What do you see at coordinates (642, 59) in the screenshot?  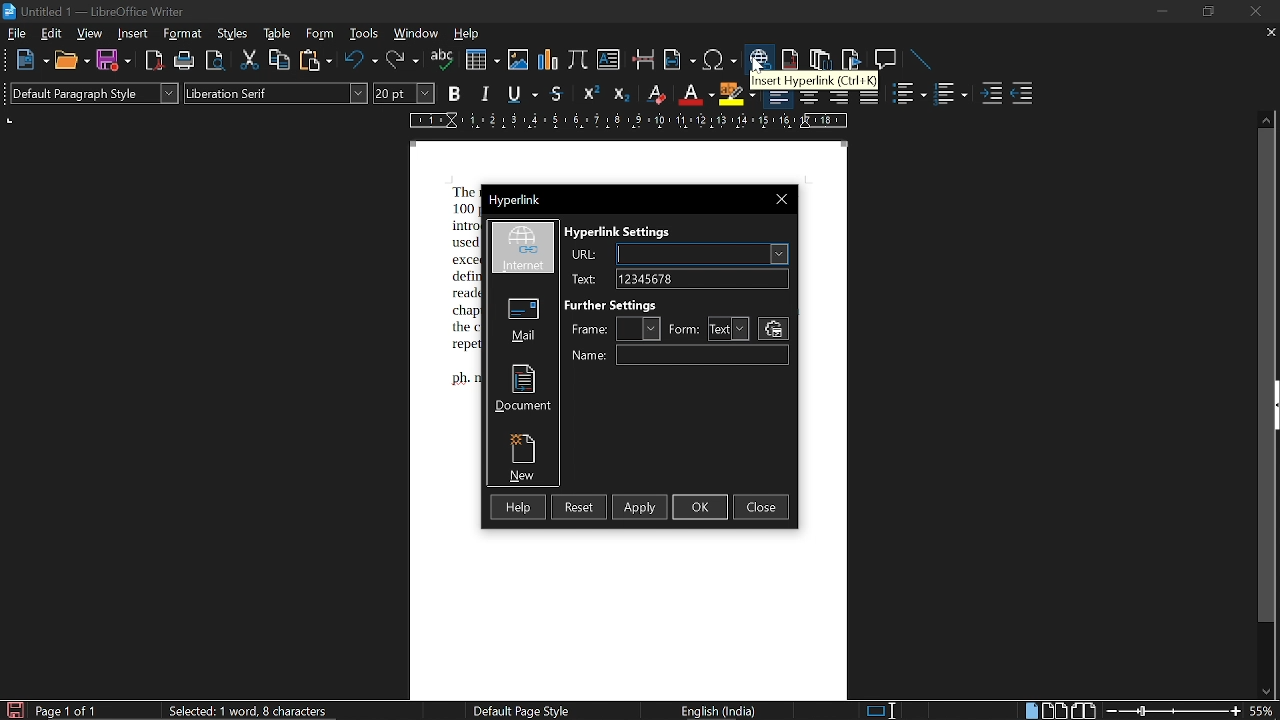 I see `insert pagebreak` at bounding box center [642, 59].